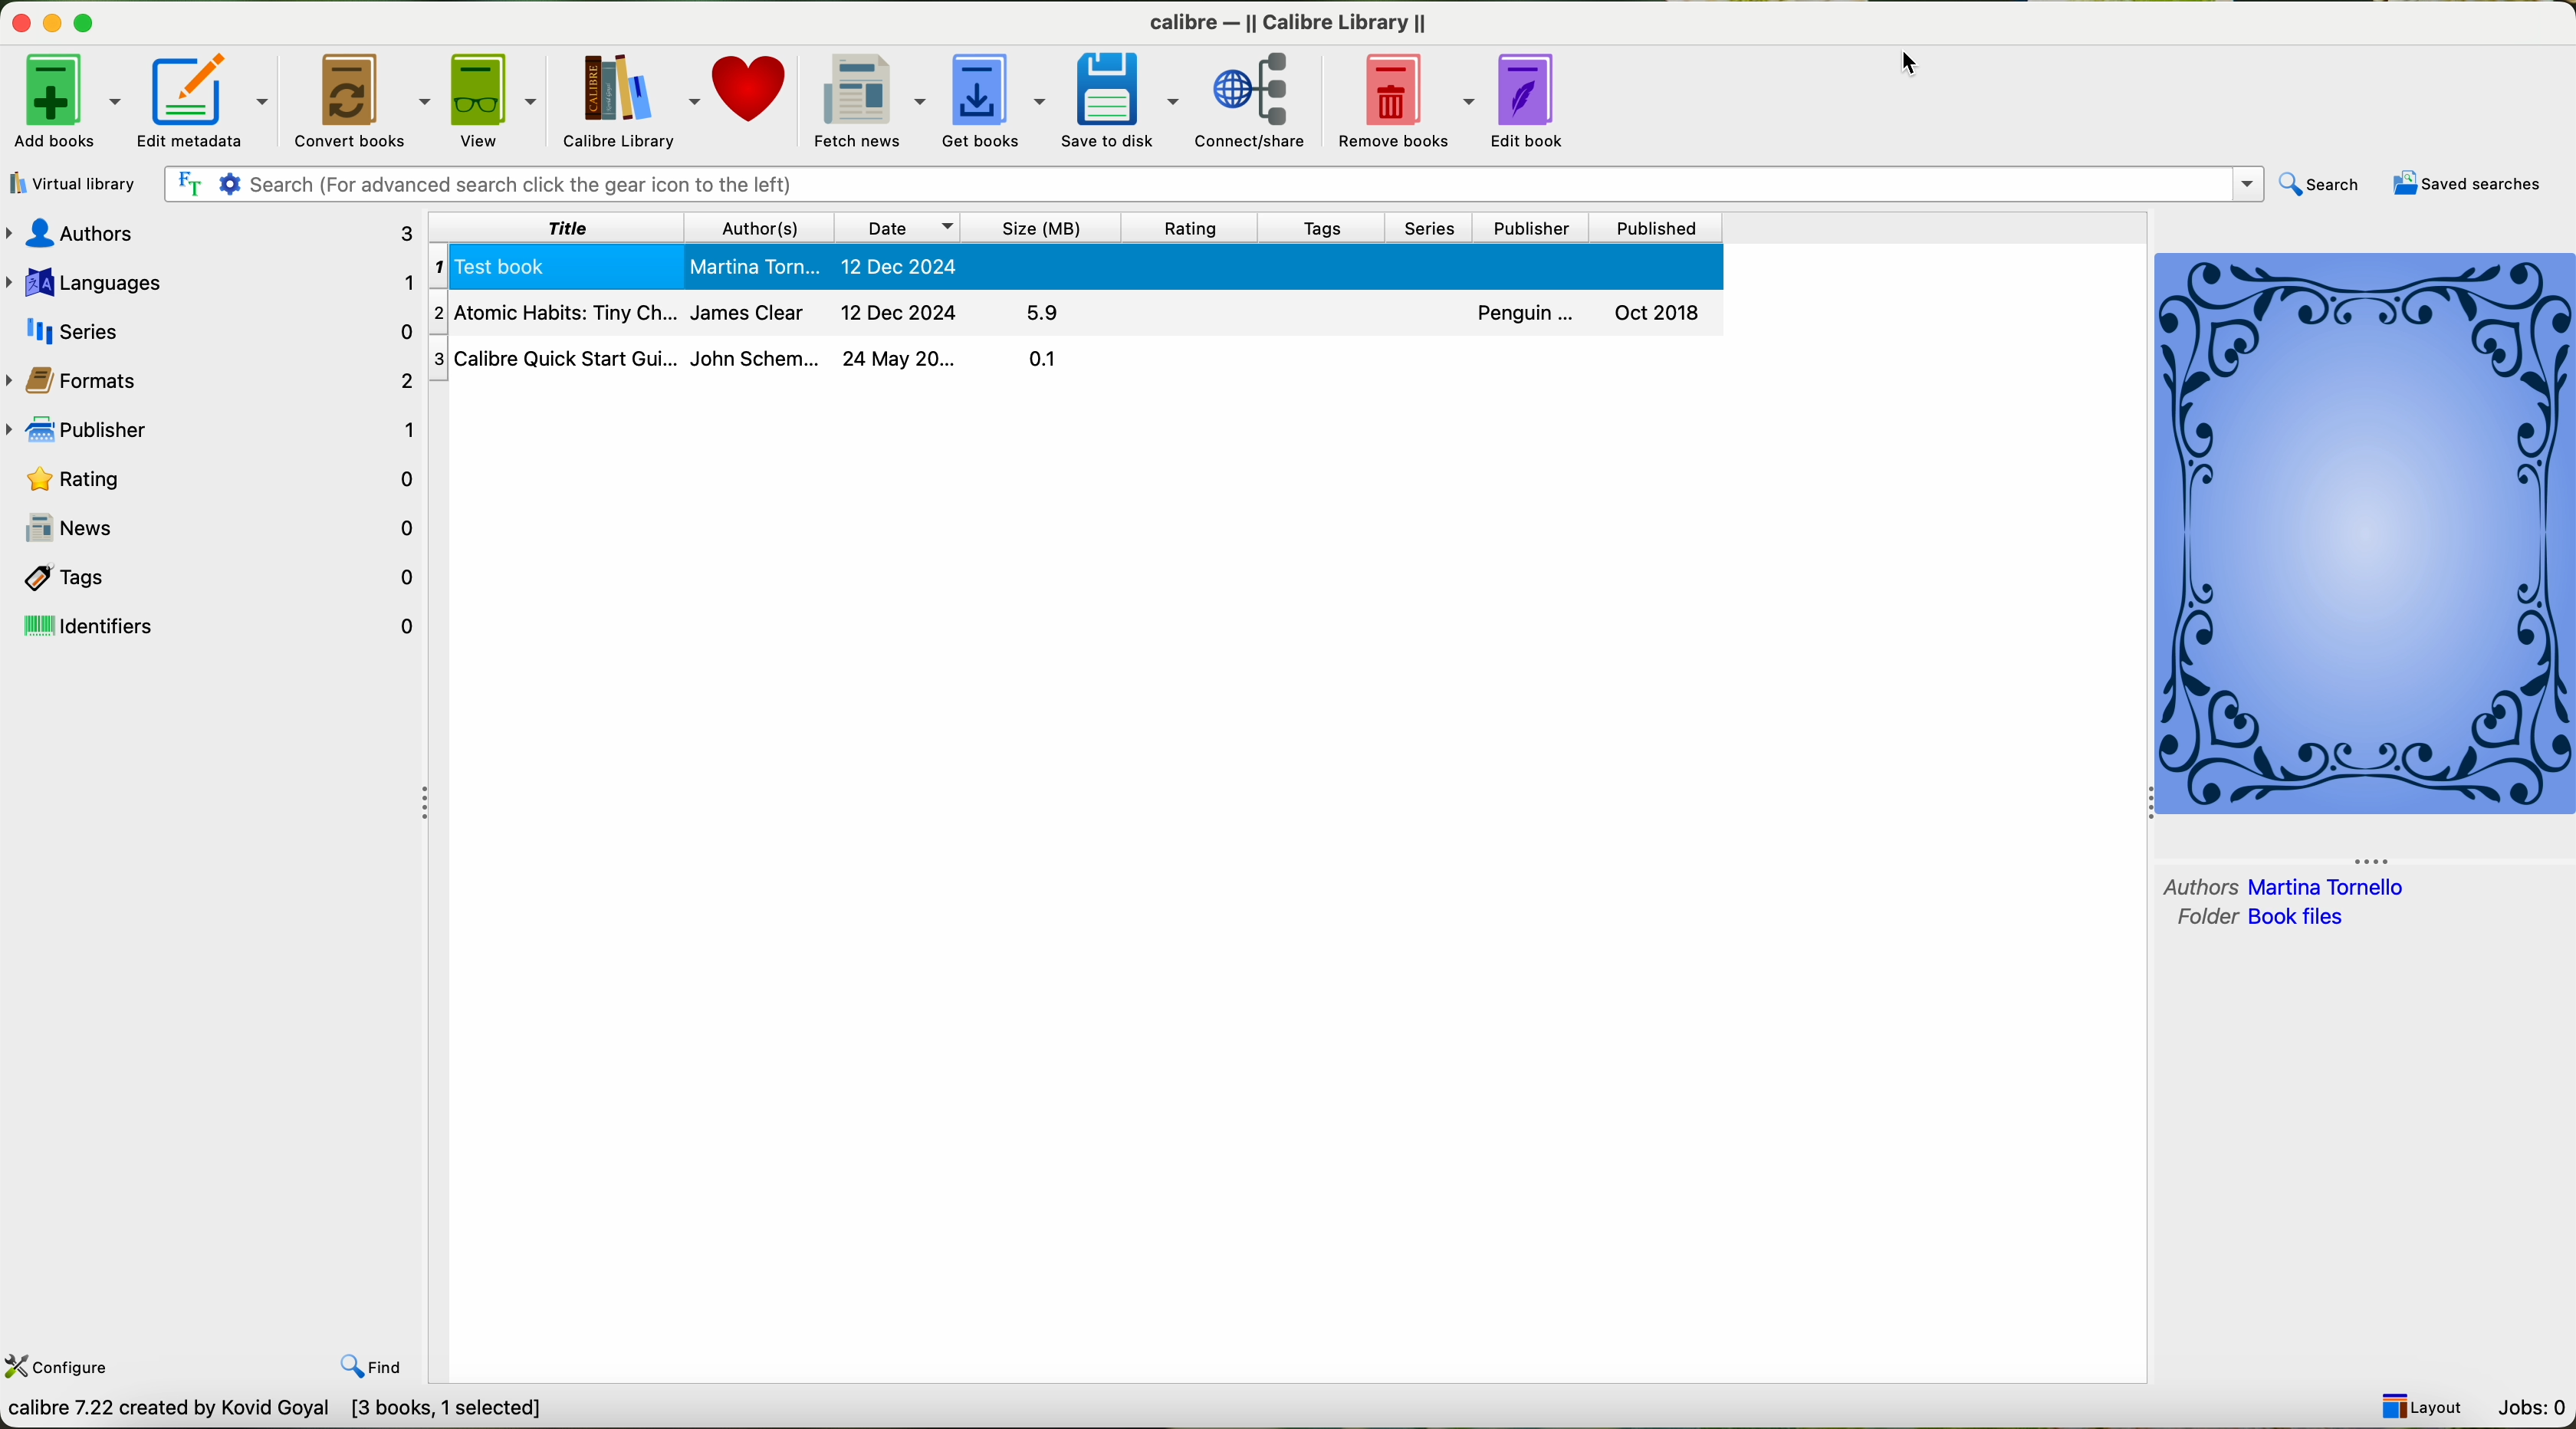 This screenshot has height=1429, width=2576. I want to click on get books, so click(990, 100).